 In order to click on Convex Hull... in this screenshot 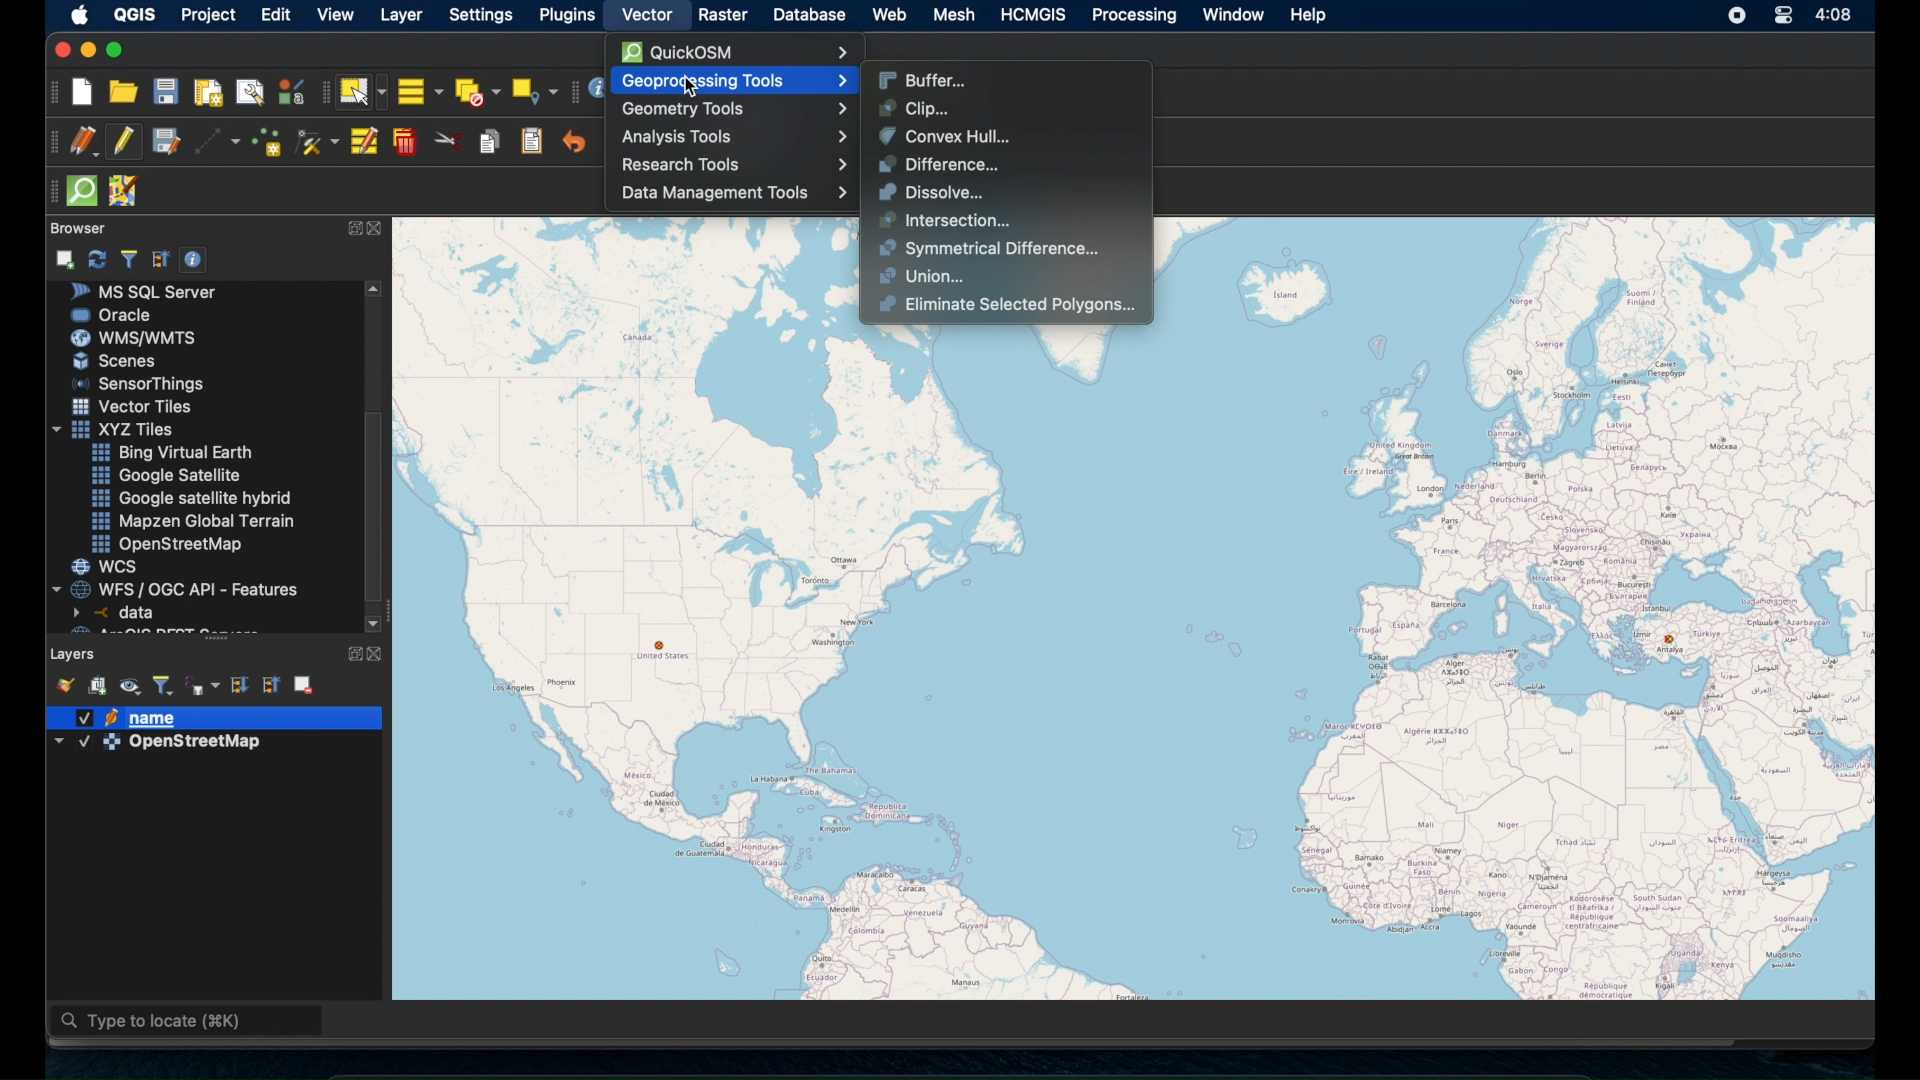, I will do `click(945, 134)`.